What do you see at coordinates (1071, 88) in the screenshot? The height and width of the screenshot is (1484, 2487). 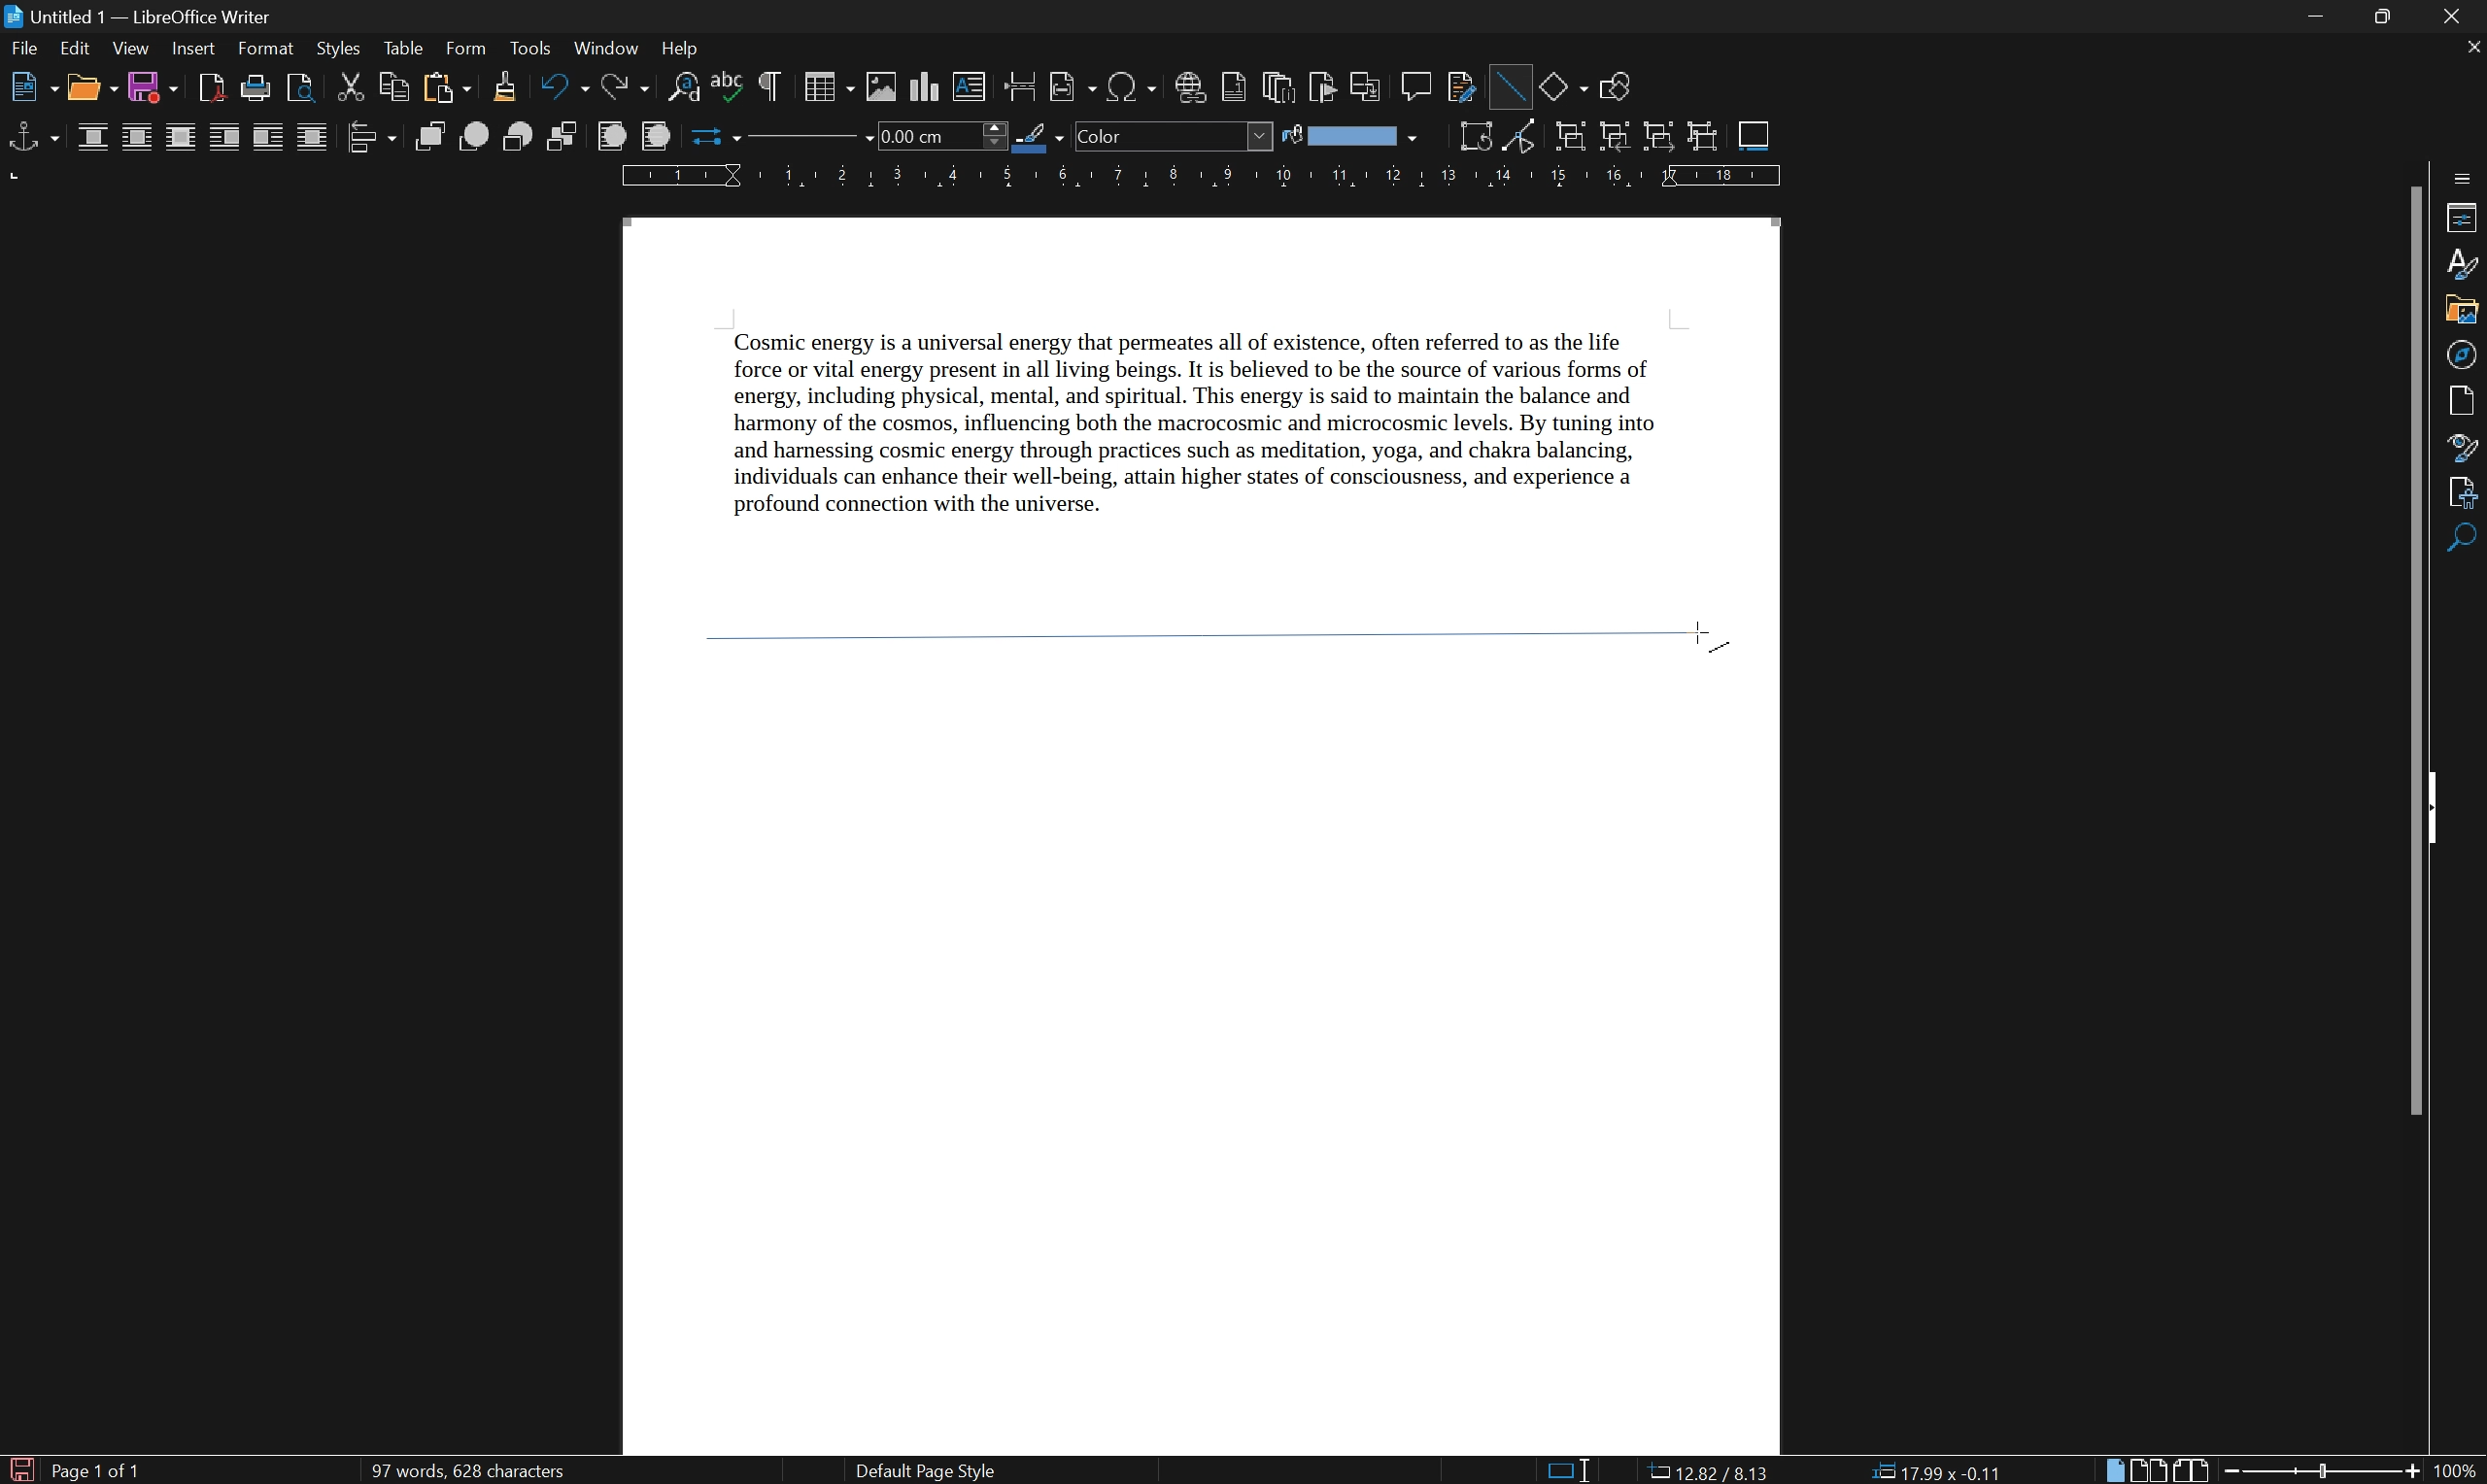 I see `insert field` at bounding box center [1071, 88].